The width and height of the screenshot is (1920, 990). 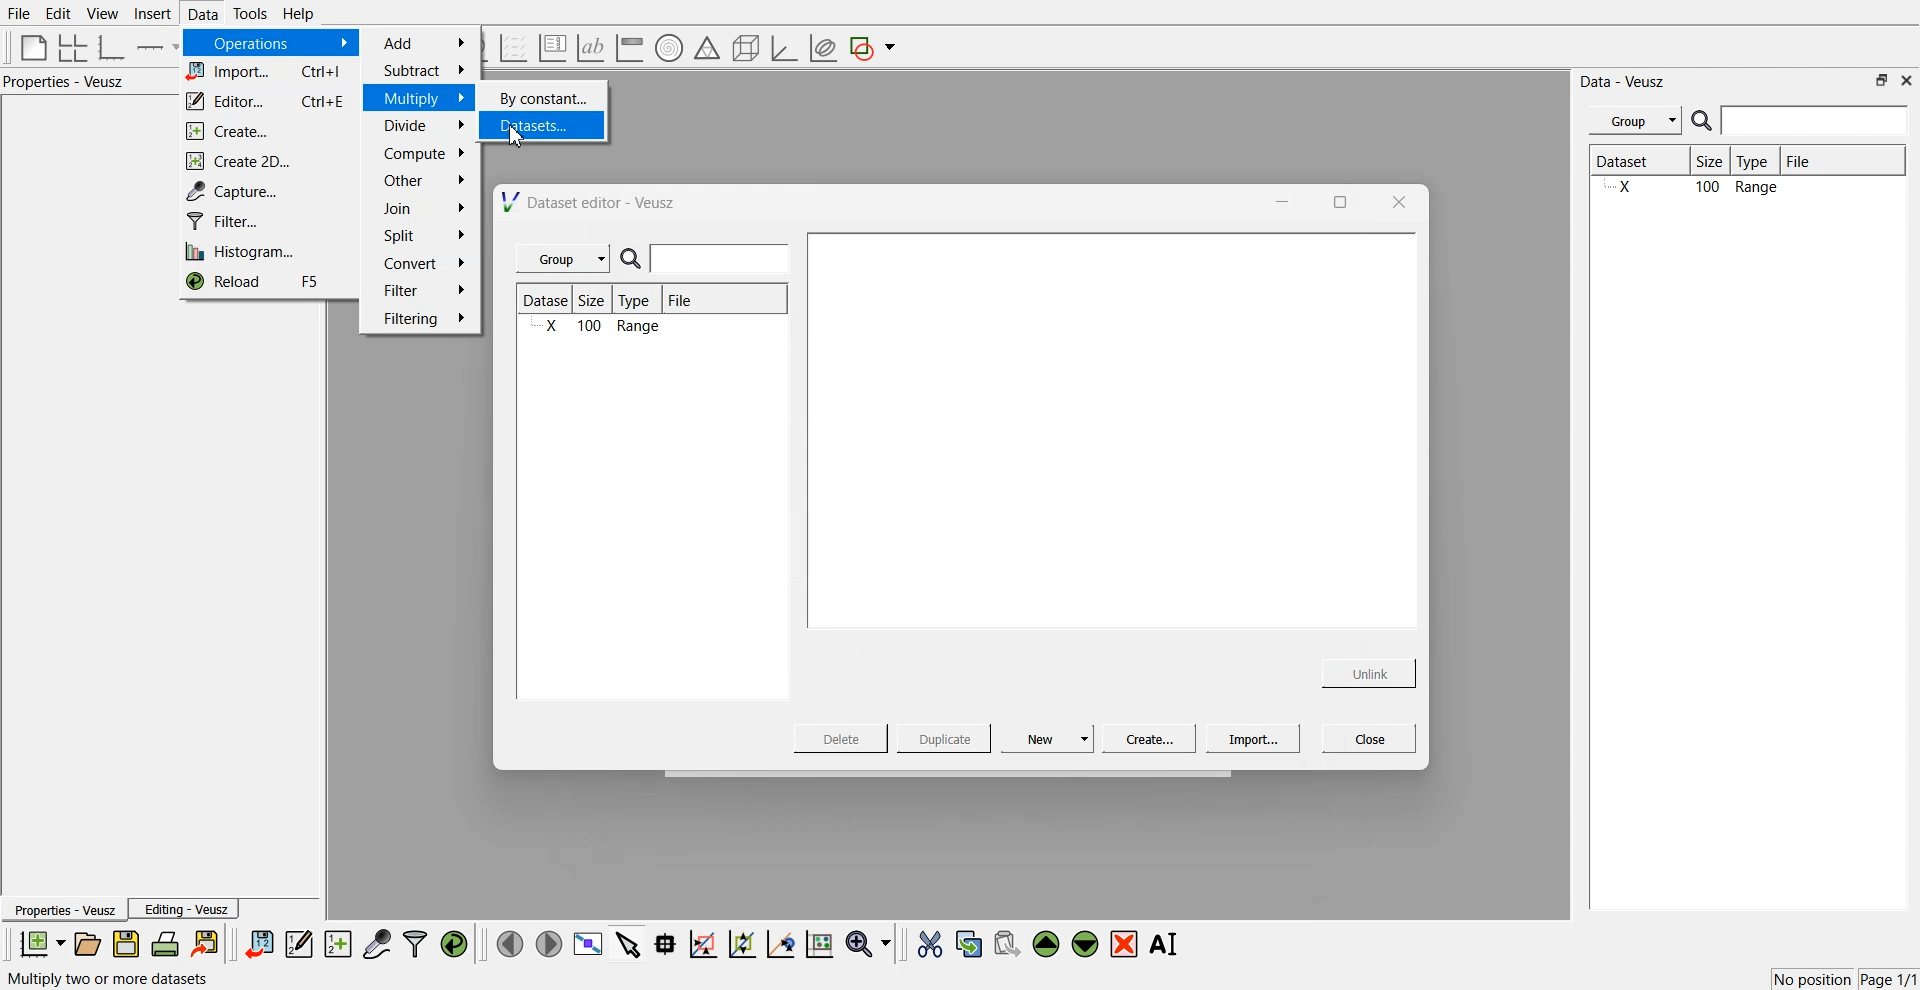 I want to click on Page 1/1, so click(x=1890, y=980).